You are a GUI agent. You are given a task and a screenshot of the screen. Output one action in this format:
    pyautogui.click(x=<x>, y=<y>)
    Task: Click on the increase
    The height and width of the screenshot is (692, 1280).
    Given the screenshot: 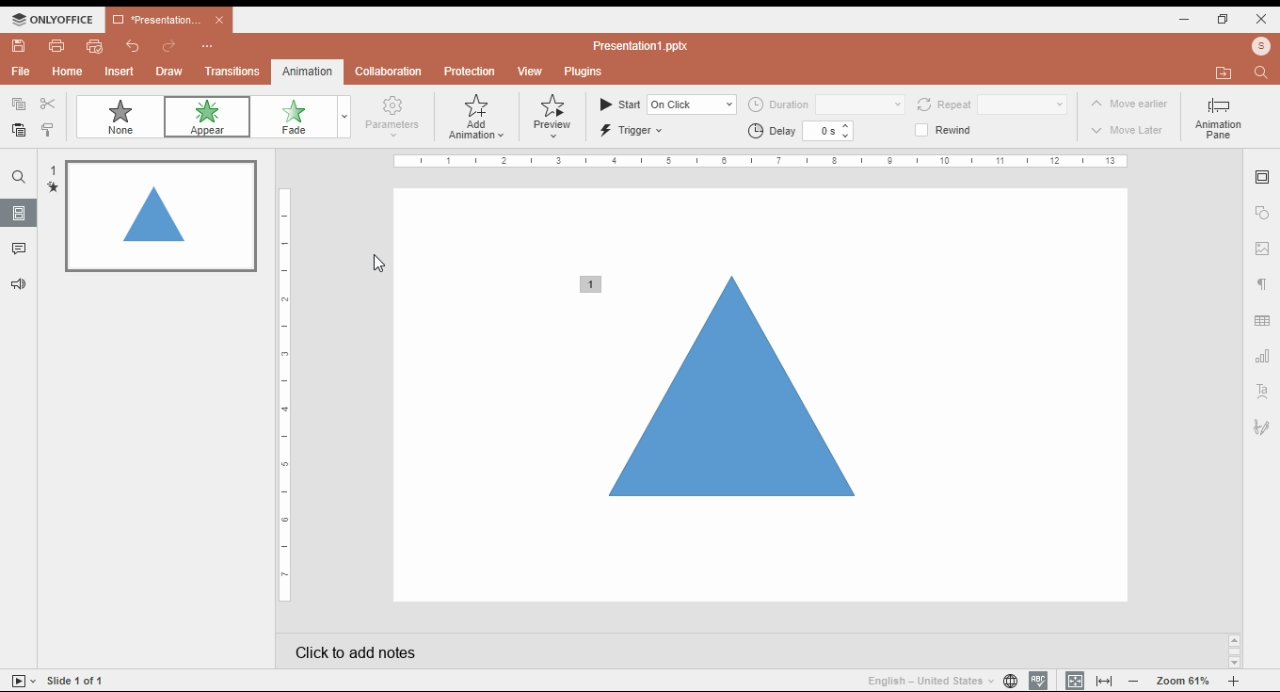 What is the action you would take?
    pyautogui.click(x=847, y=125)
    